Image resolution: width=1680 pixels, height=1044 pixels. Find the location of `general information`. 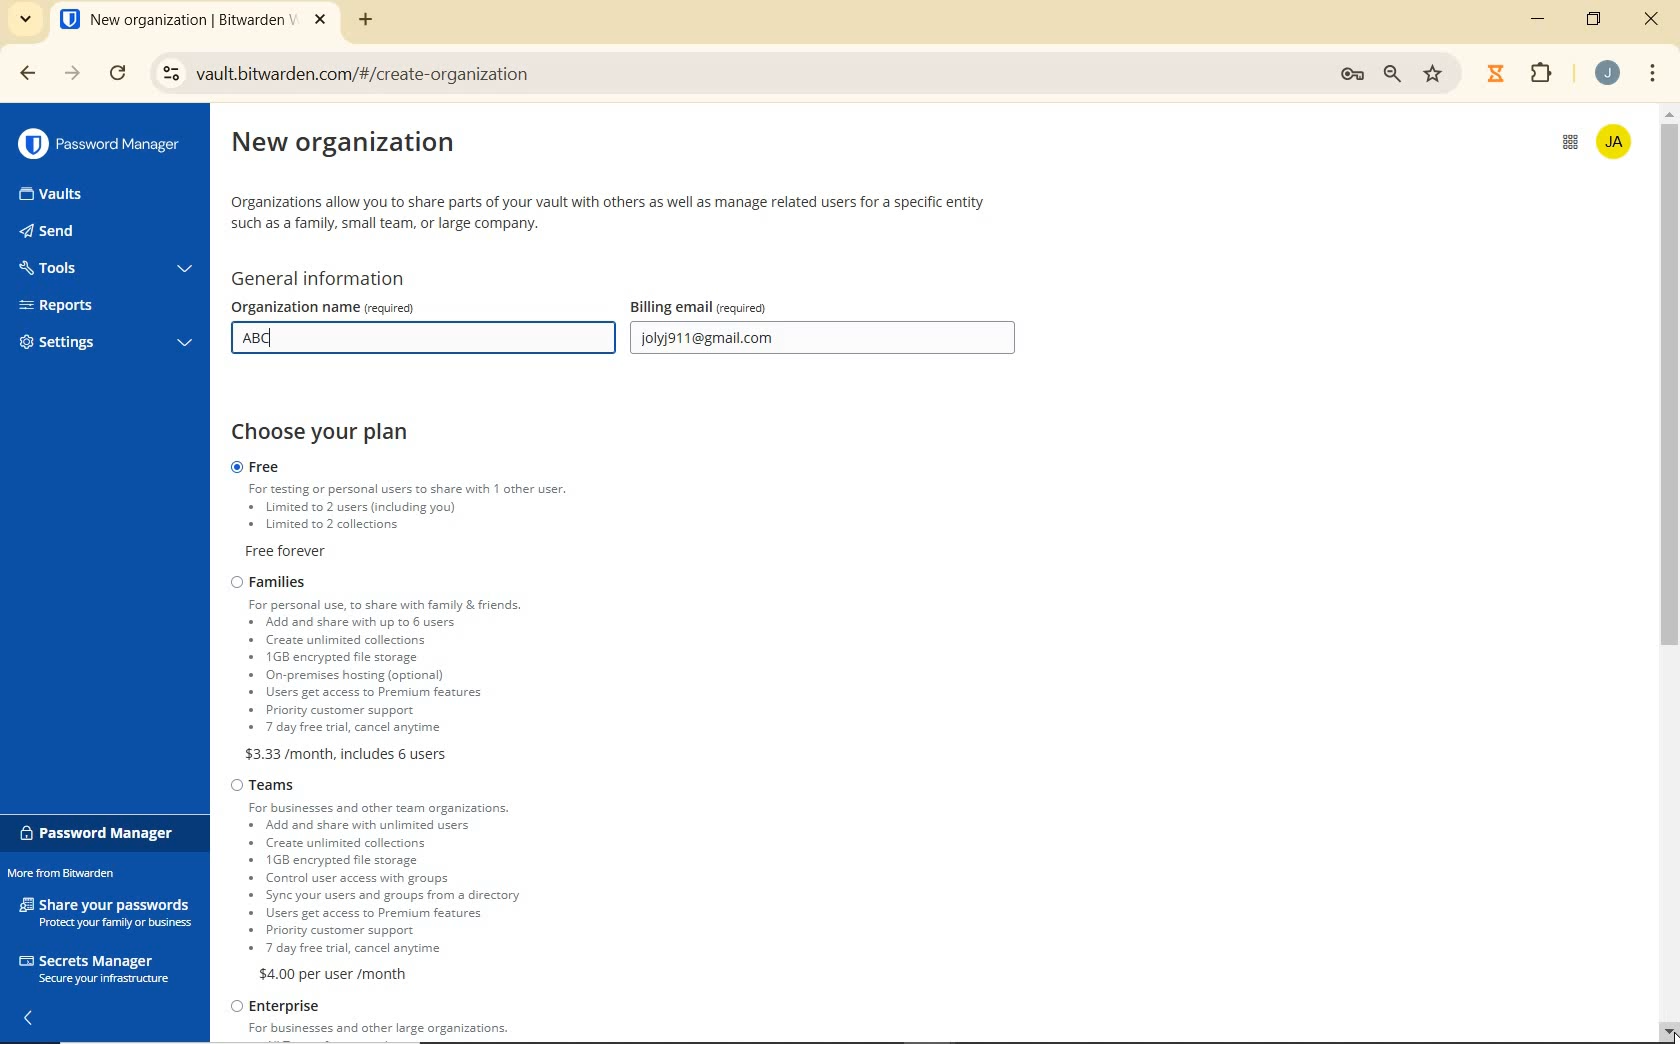

general information is located at coordinates (328, 279).